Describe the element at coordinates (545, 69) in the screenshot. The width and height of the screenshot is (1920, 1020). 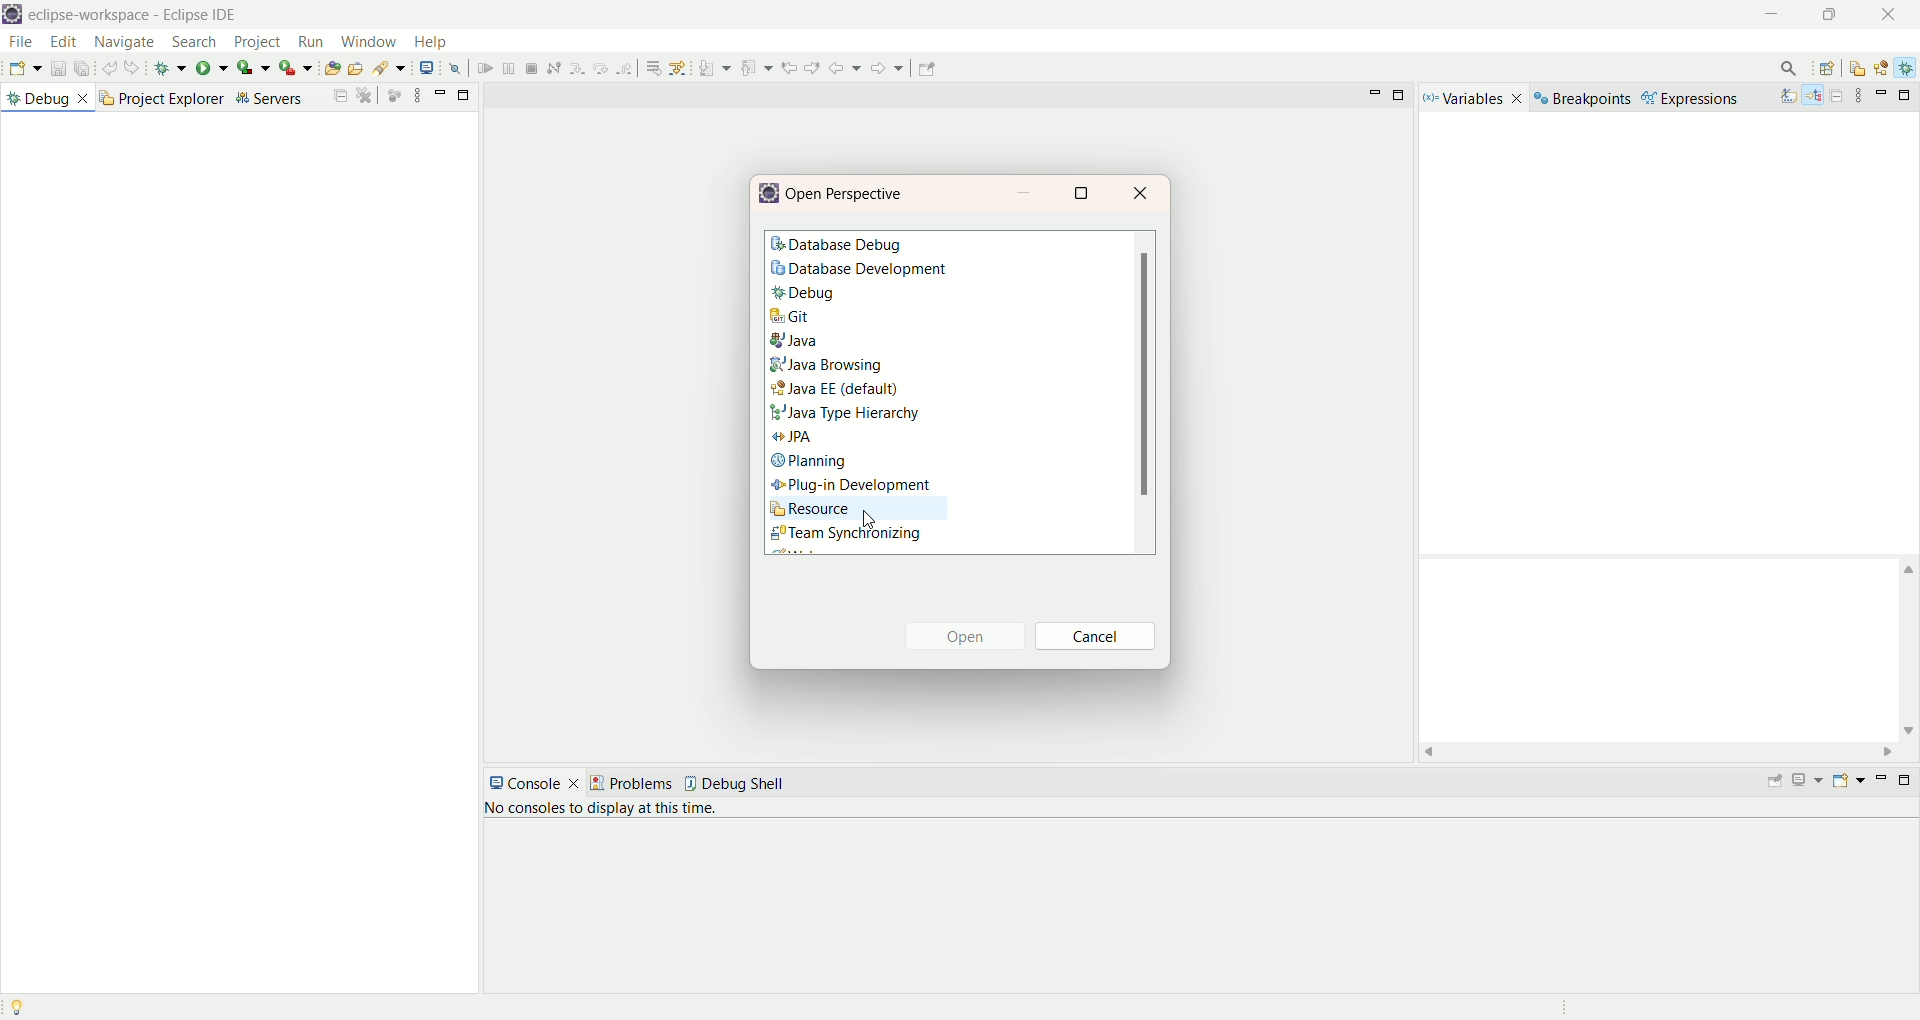
I see `launch web service explorer` at that location.